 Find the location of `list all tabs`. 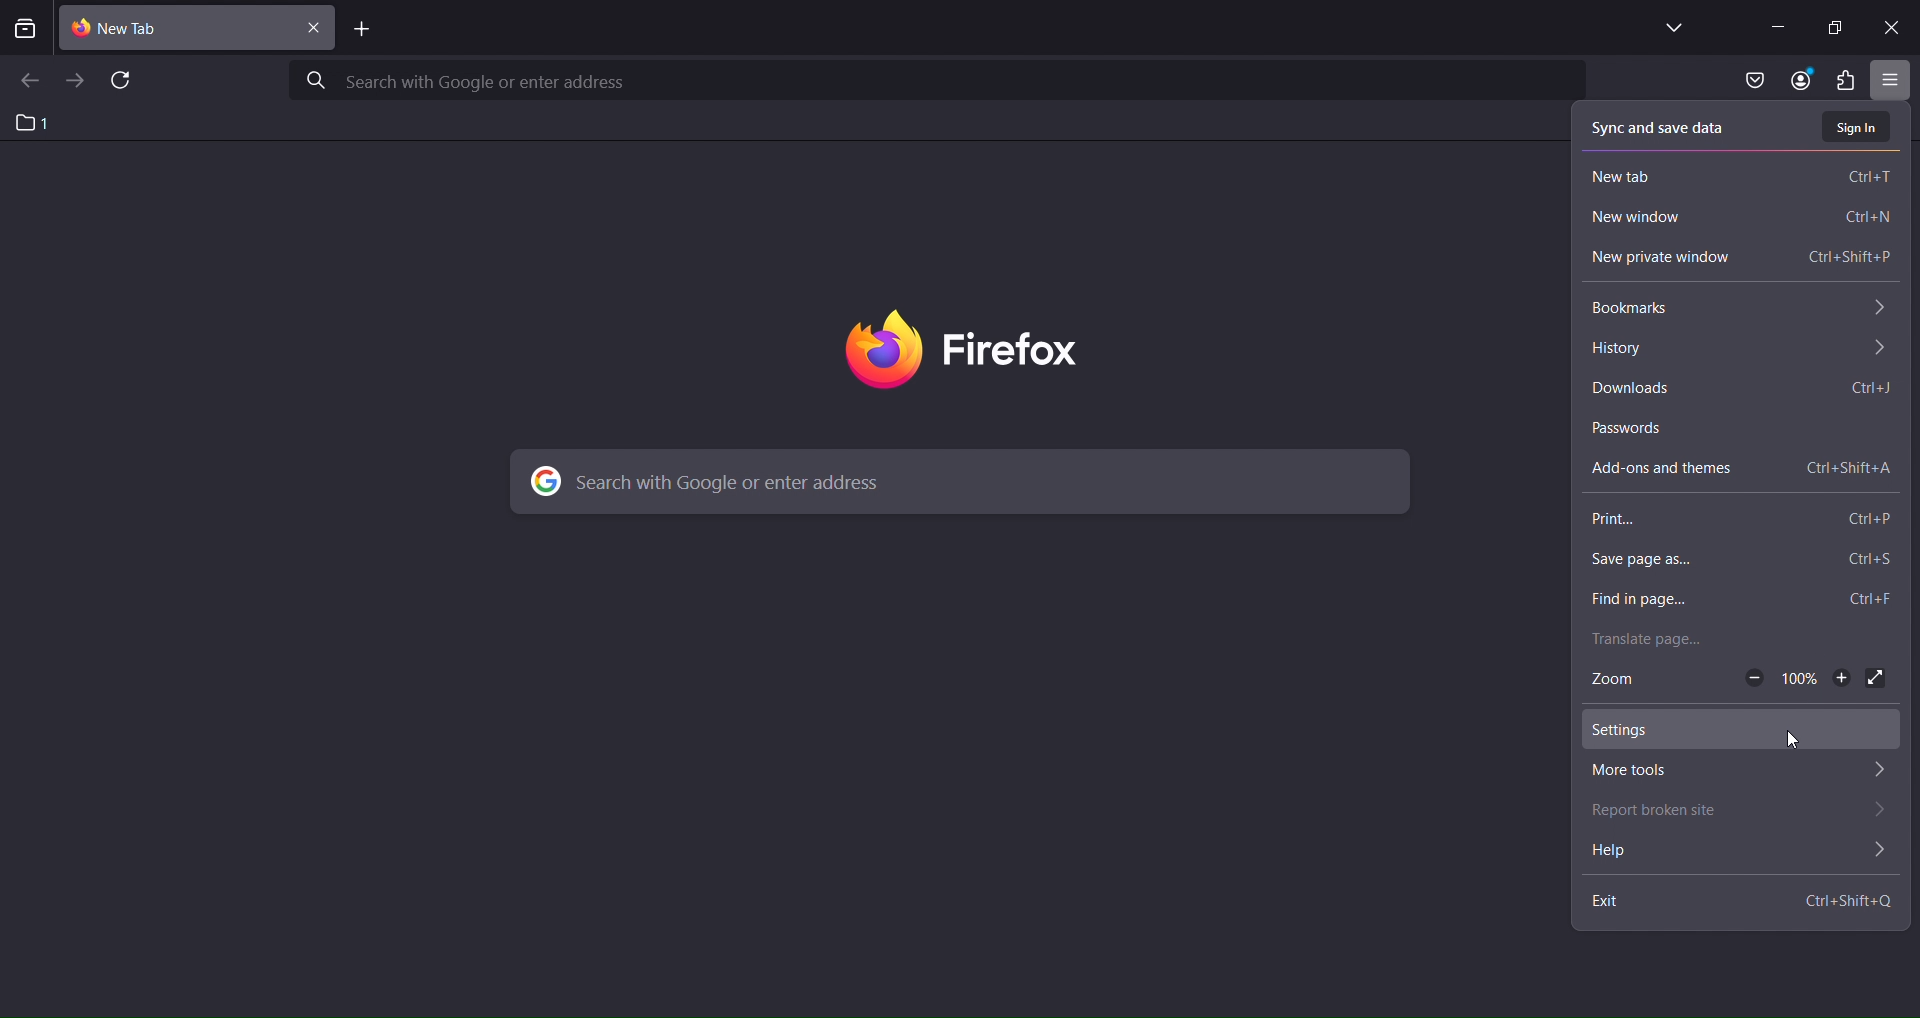

list all tabs is located at coordinates (1670, 28).